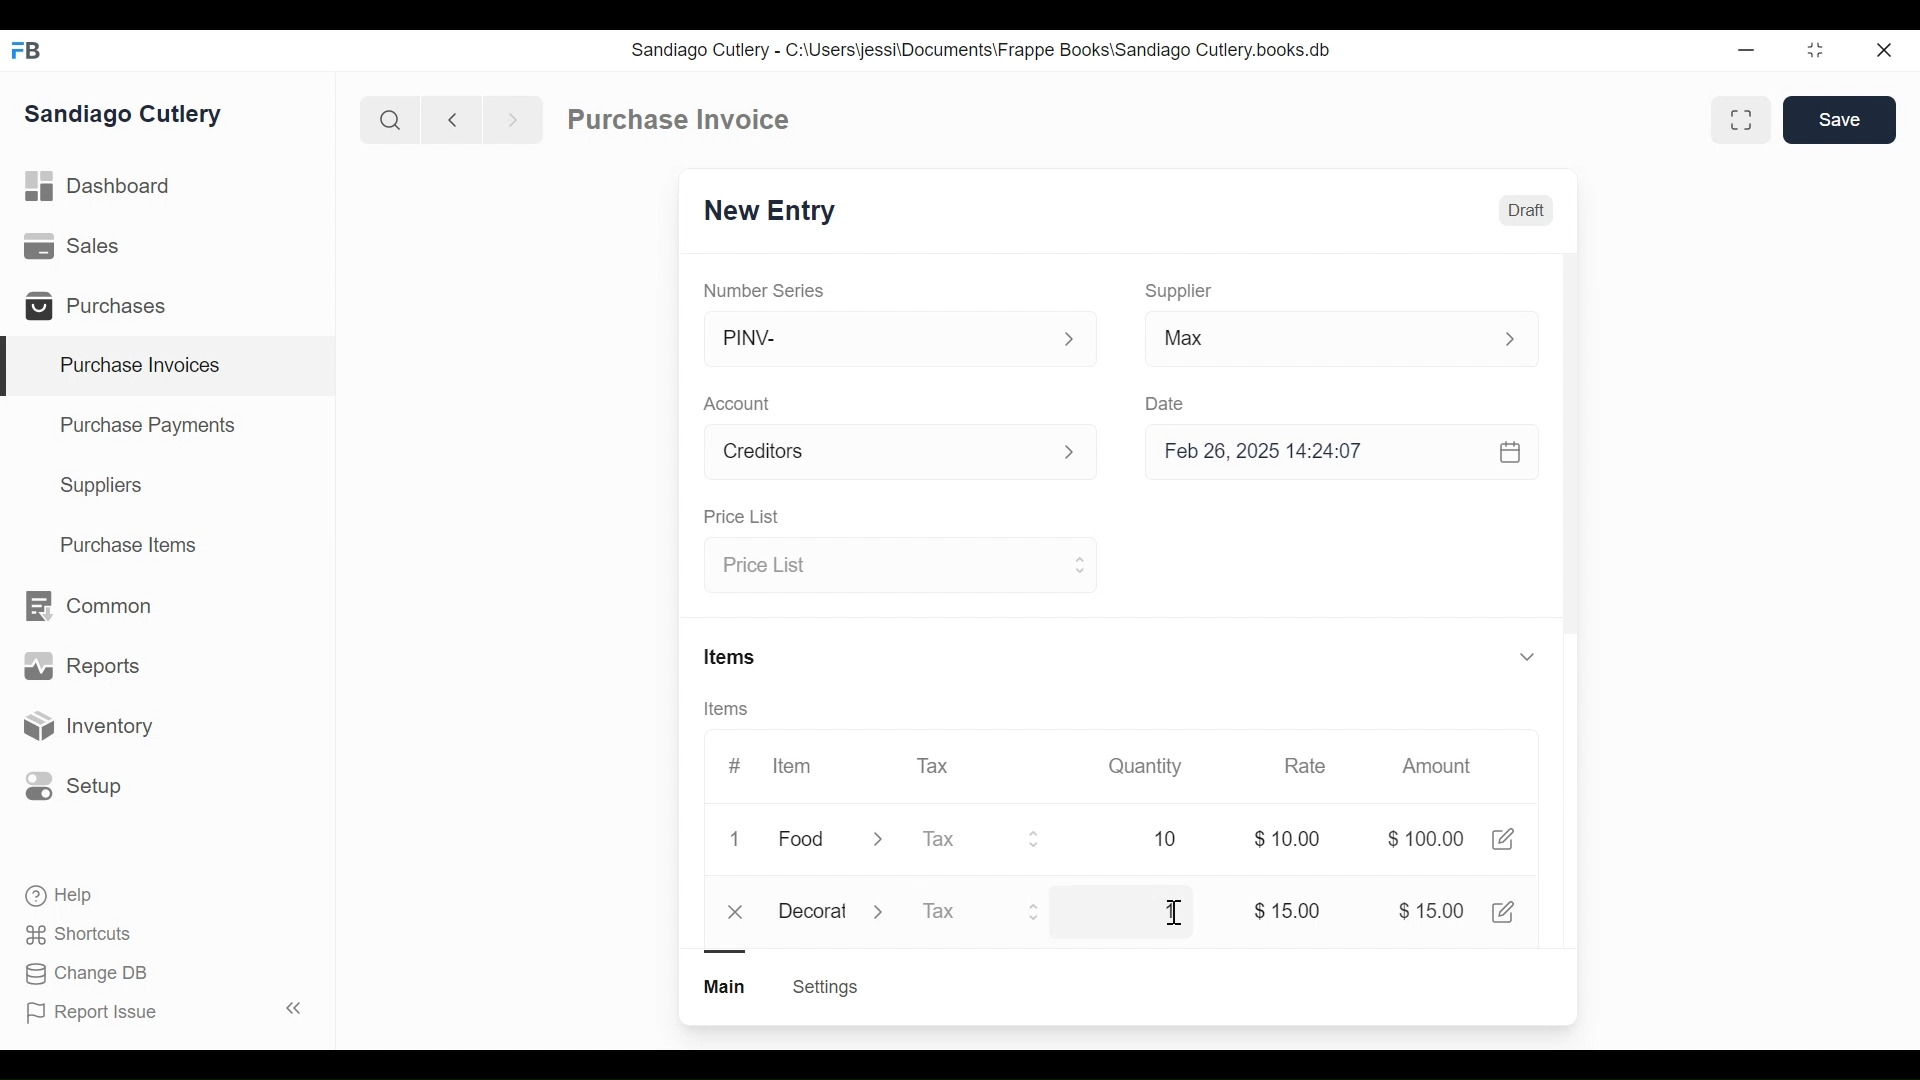 Image resolution: width=1920 pixels, height=1080 pixels. I want to click on Help, so click(61, 896).